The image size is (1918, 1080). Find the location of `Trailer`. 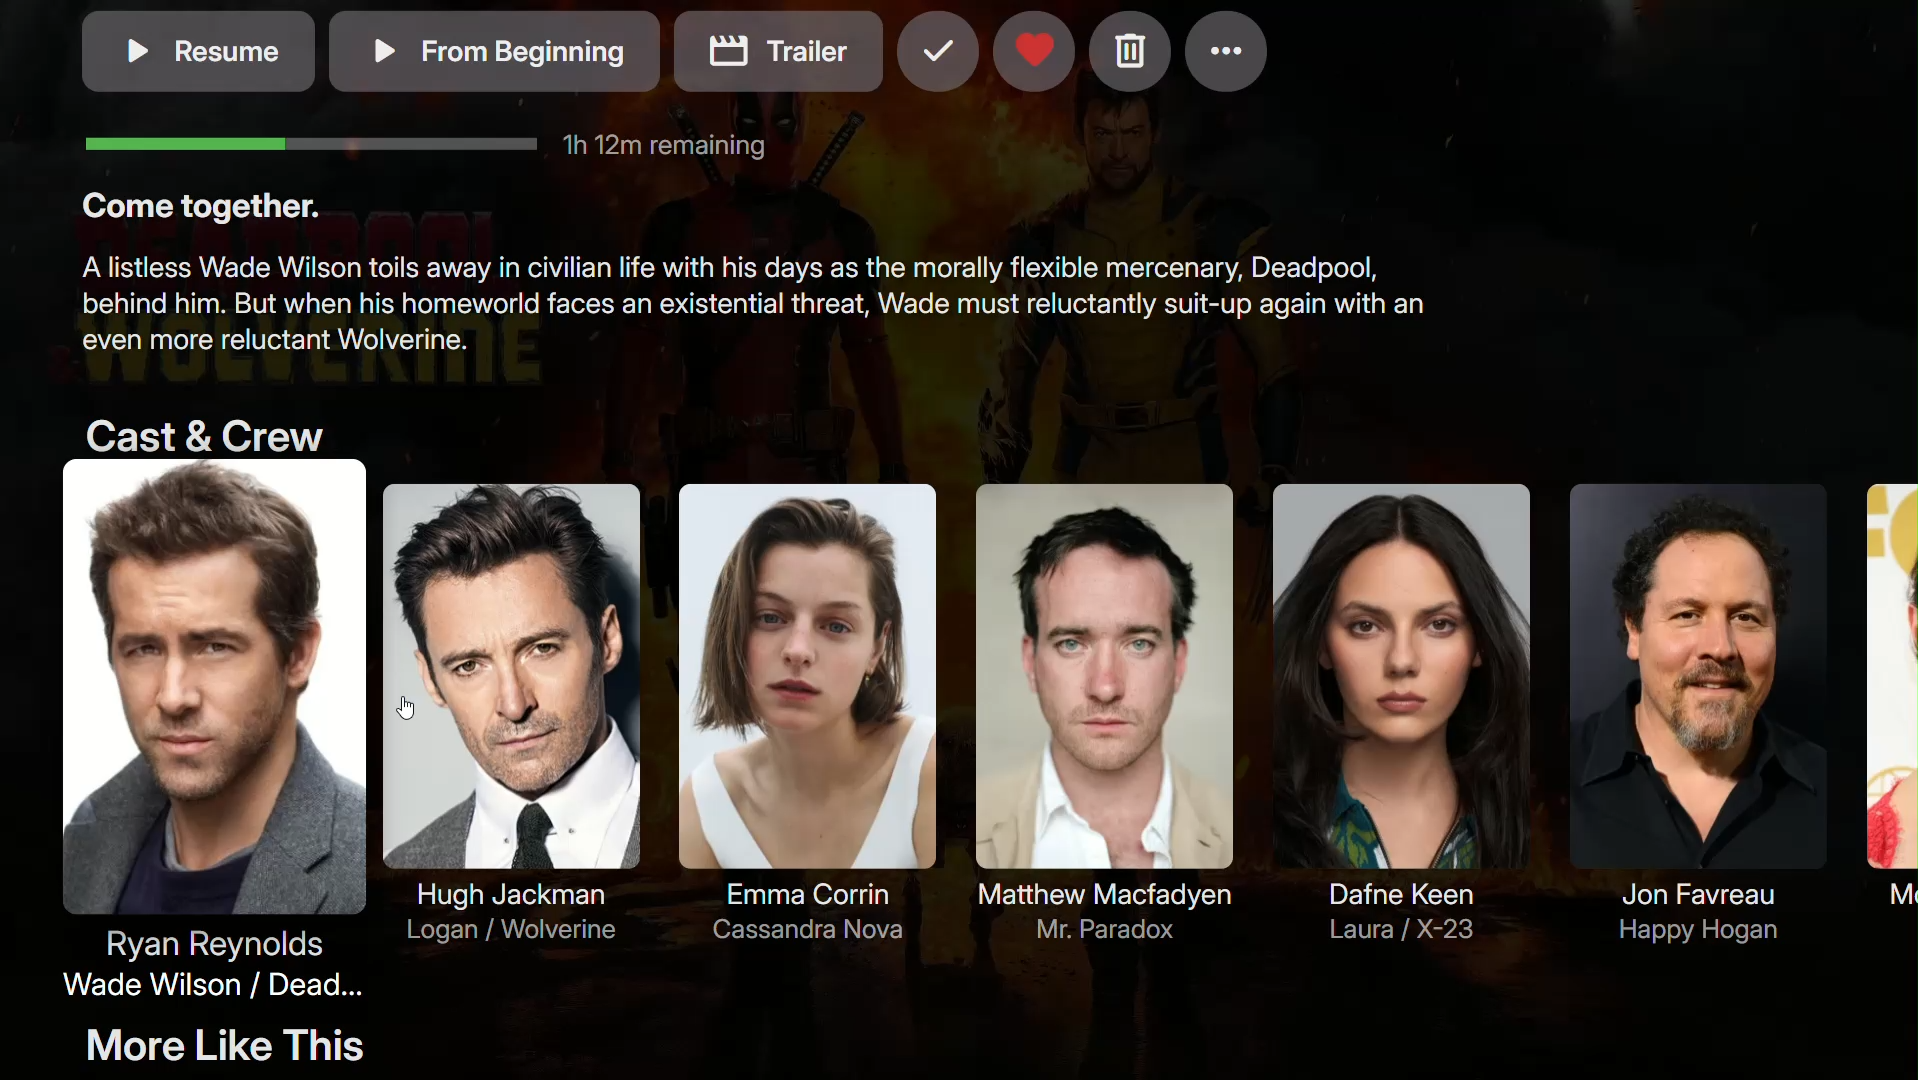

Trailer is located at coordinates (779, 51).